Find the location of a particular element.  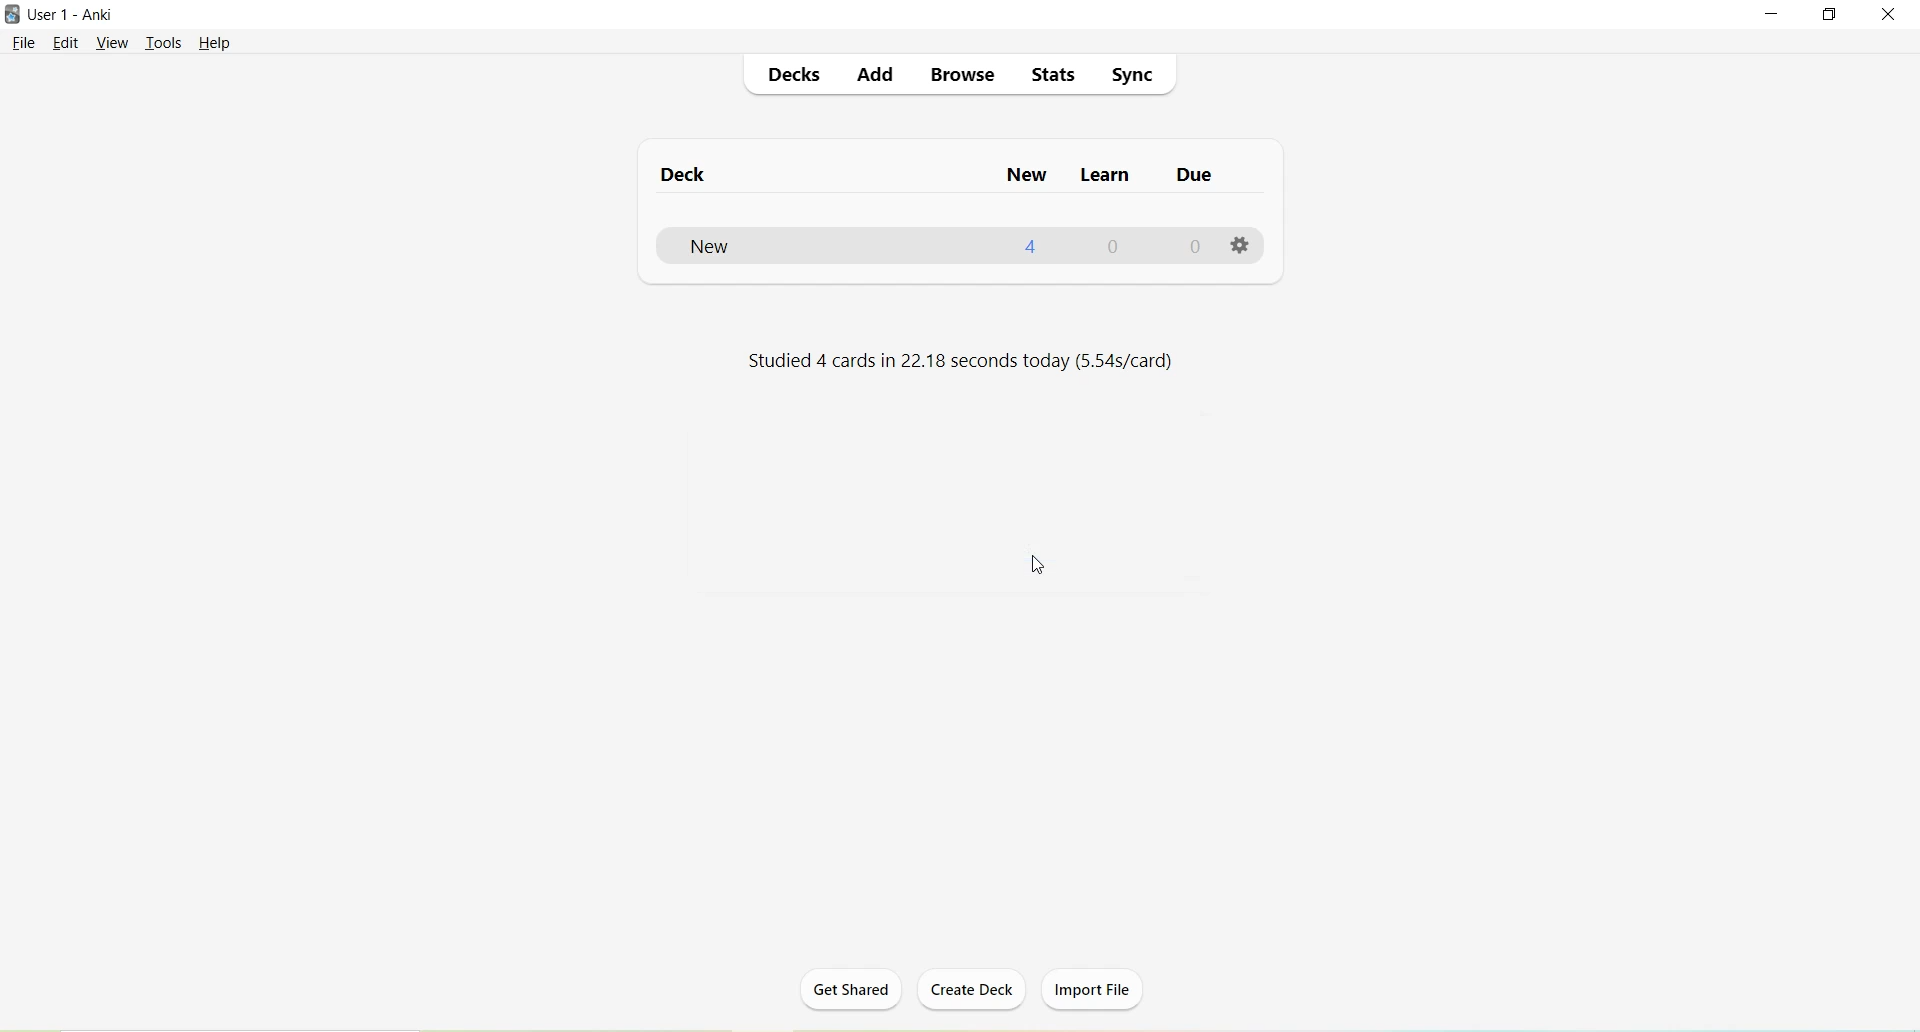

Help is located at coordinates (214, 43).